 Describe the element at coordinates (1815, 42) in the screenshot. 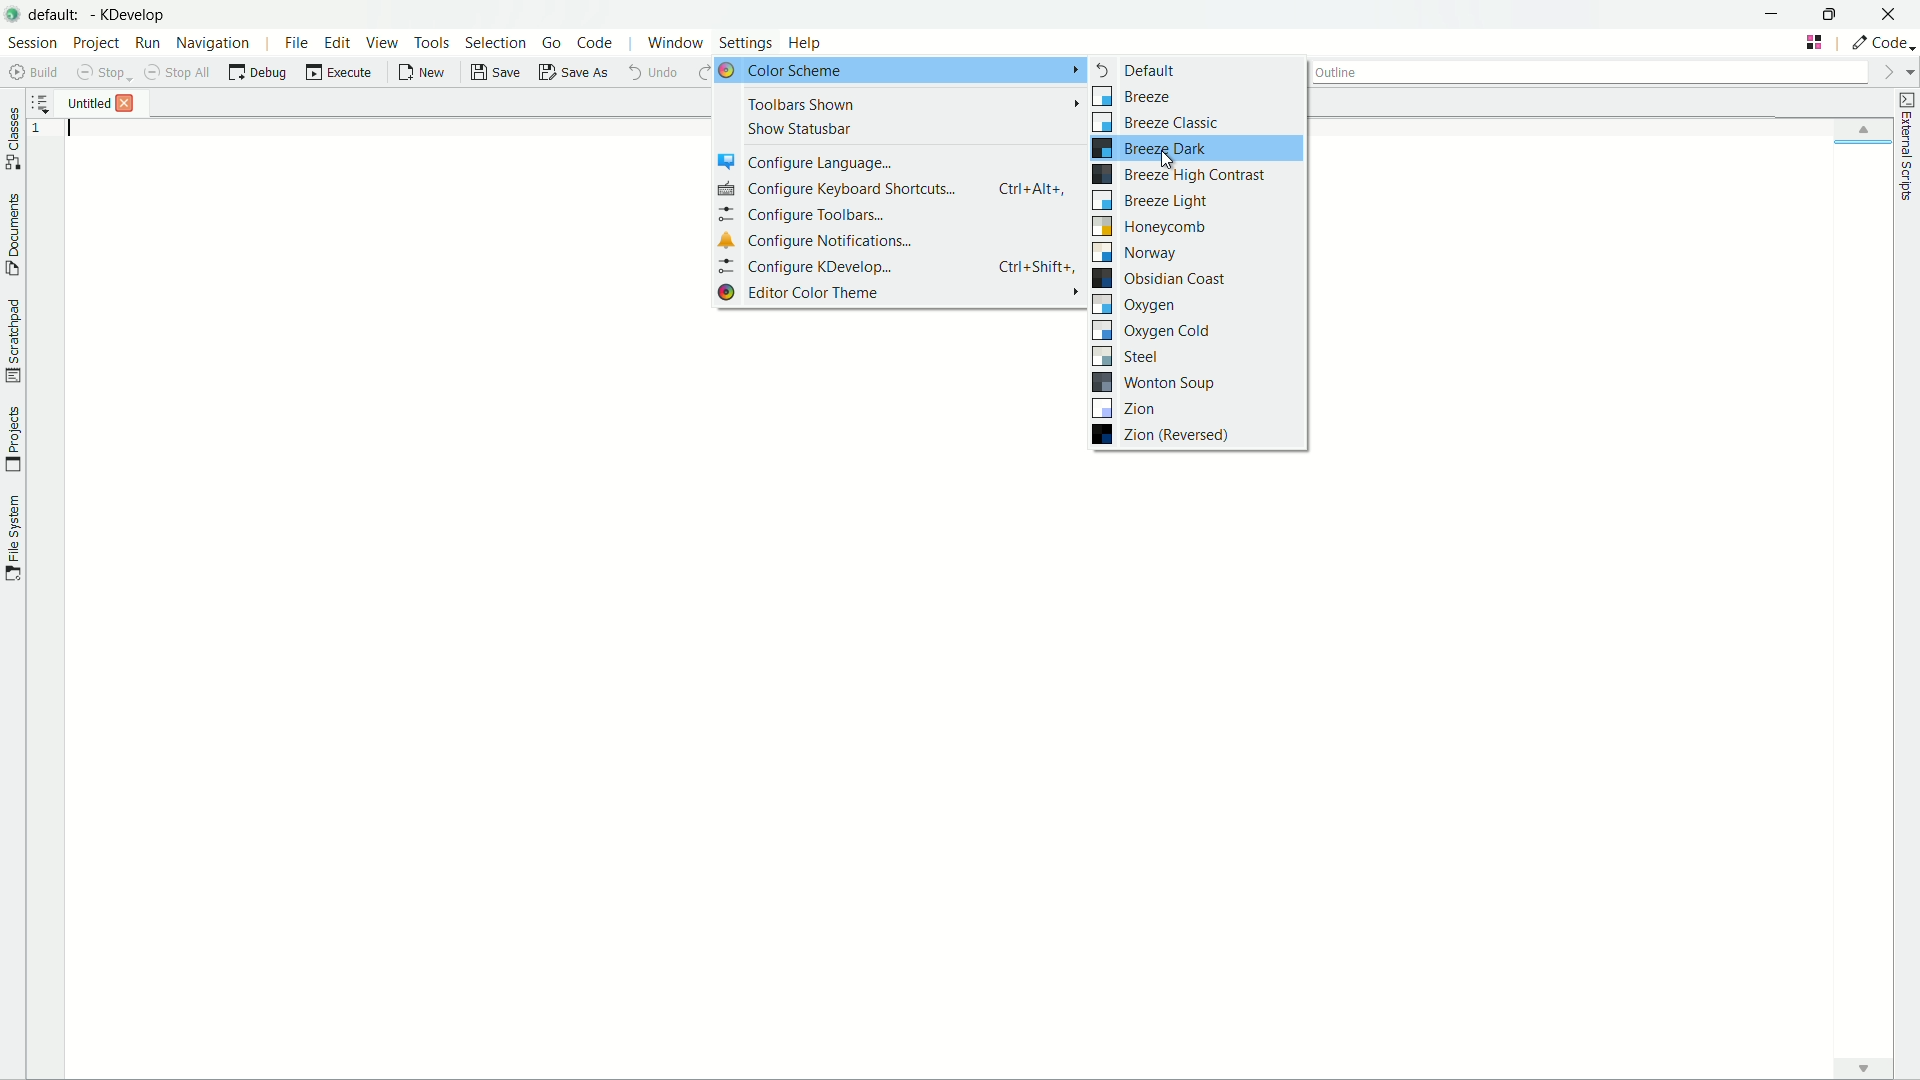

I see `change tab layout` at that location.